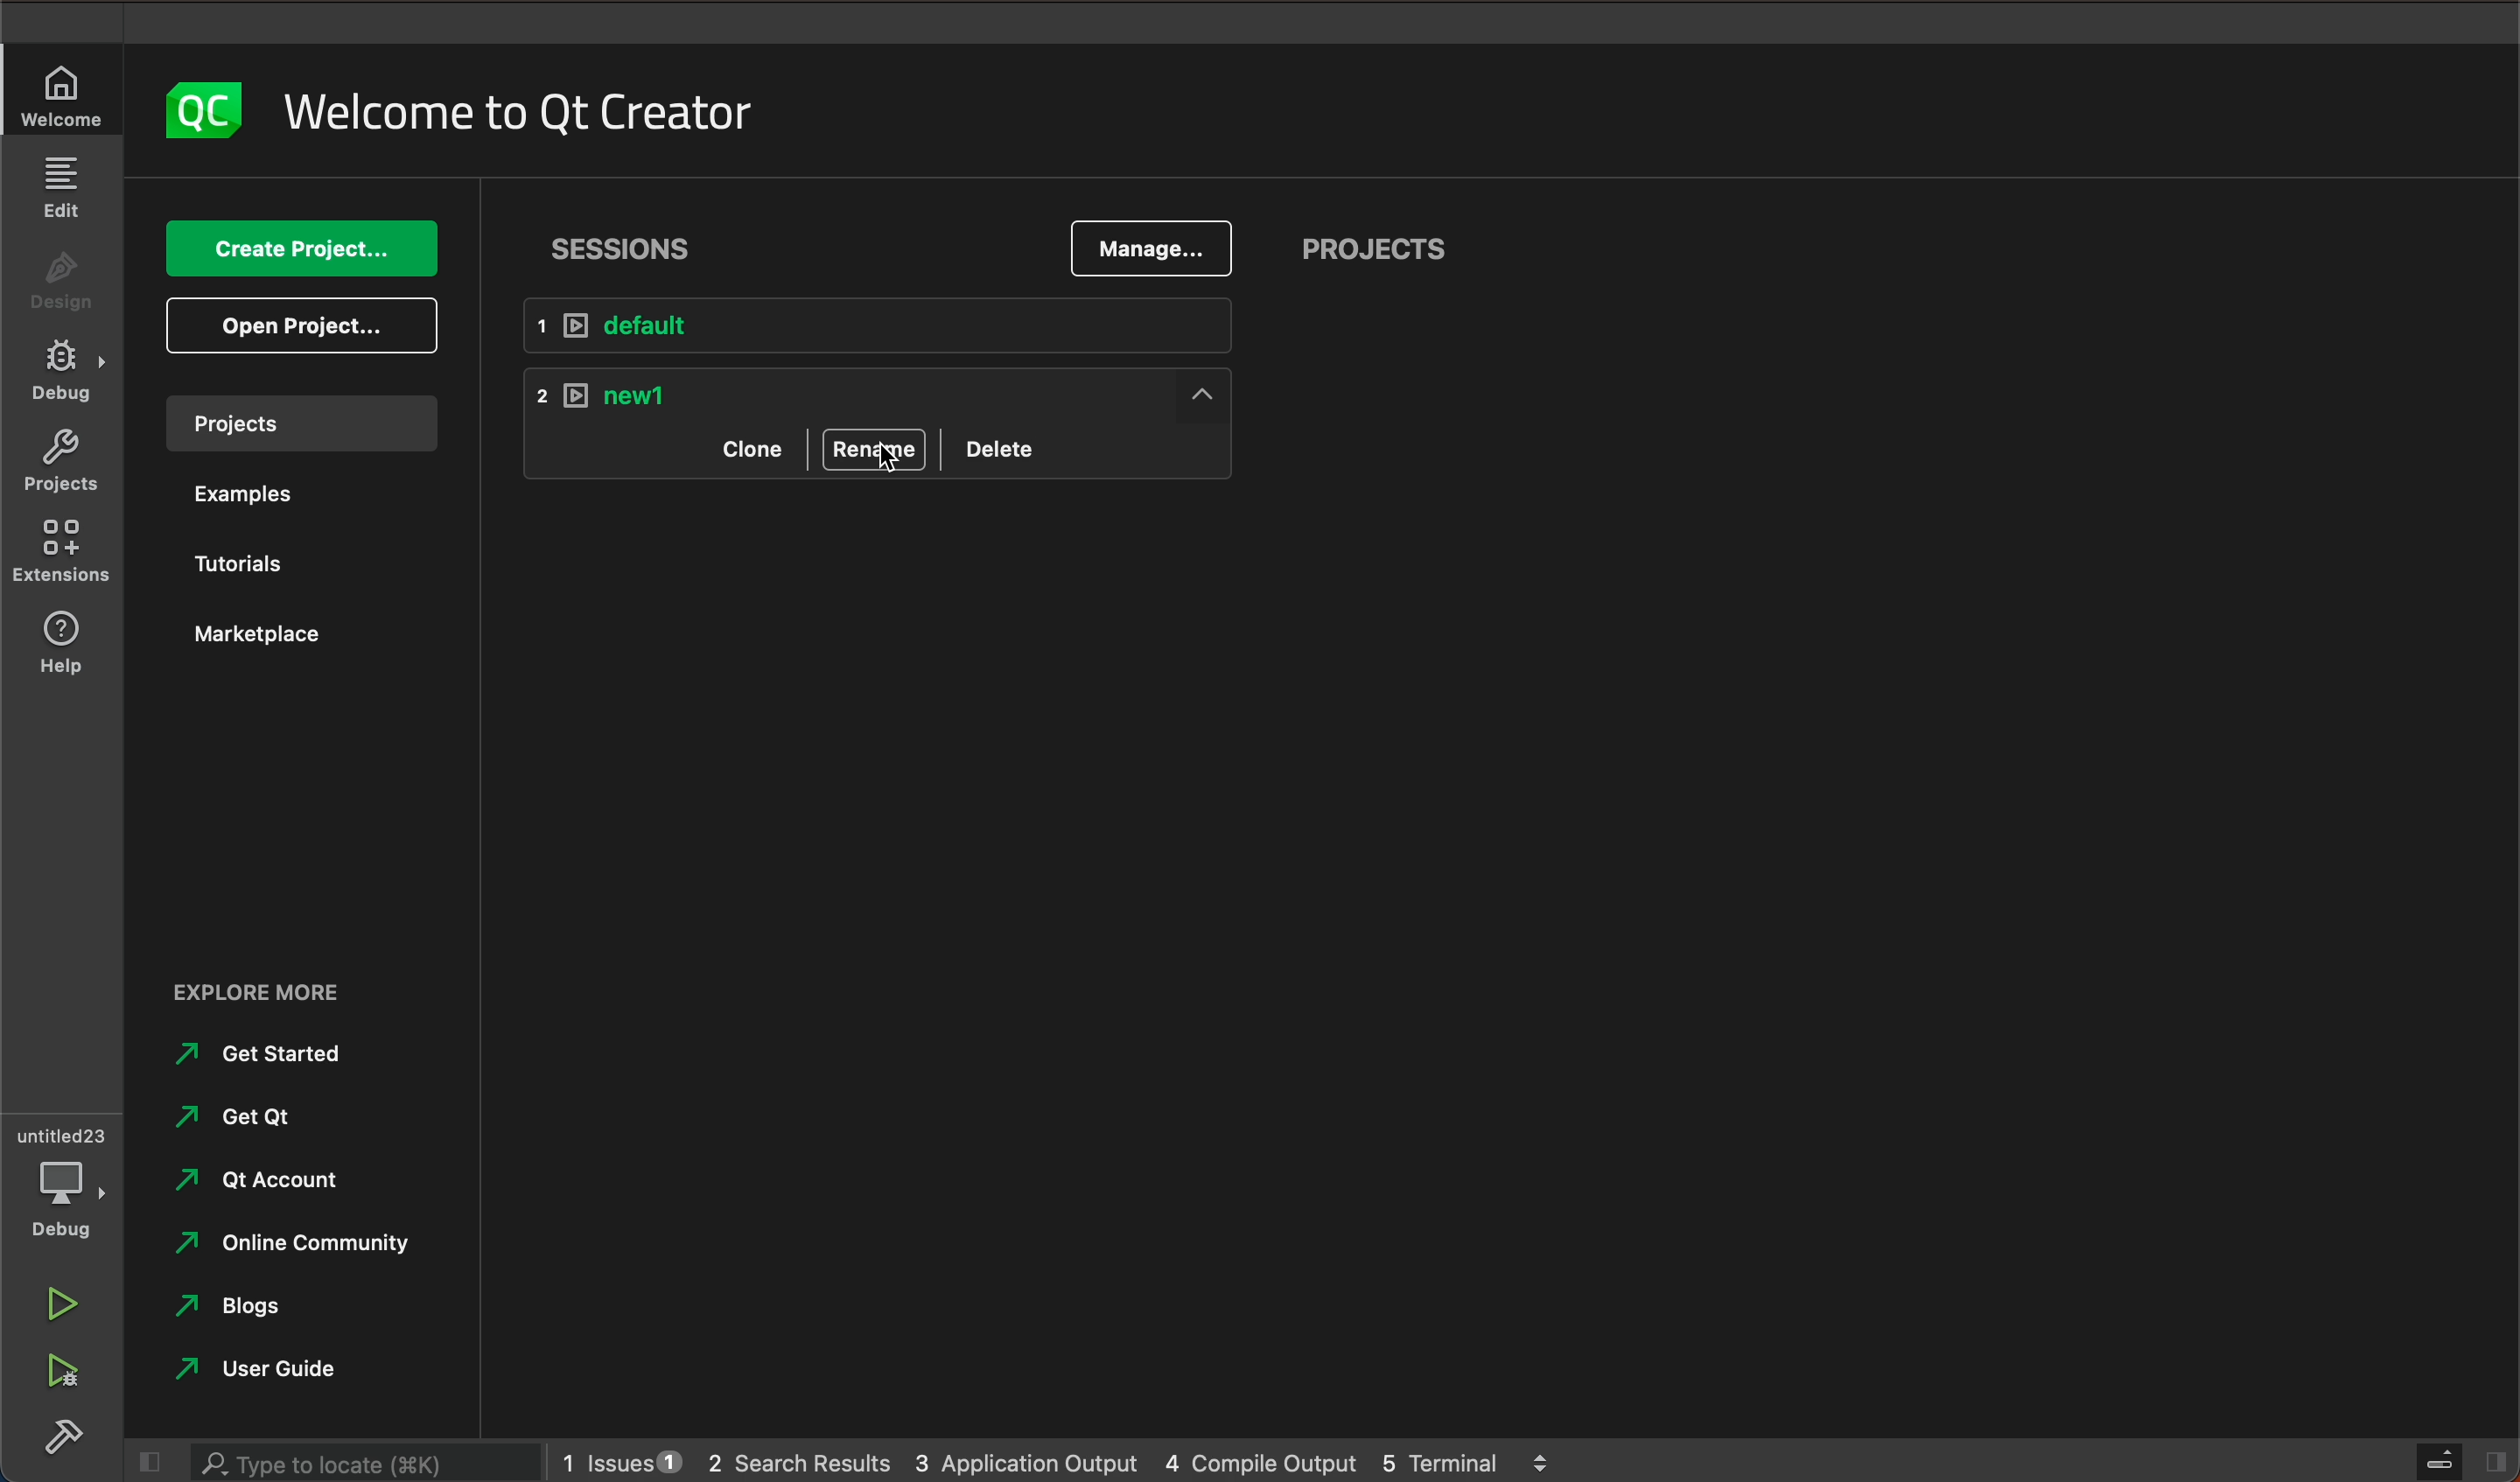 This screenshot has width=2520, height=1482. I want to click on project, so click(60, 463).